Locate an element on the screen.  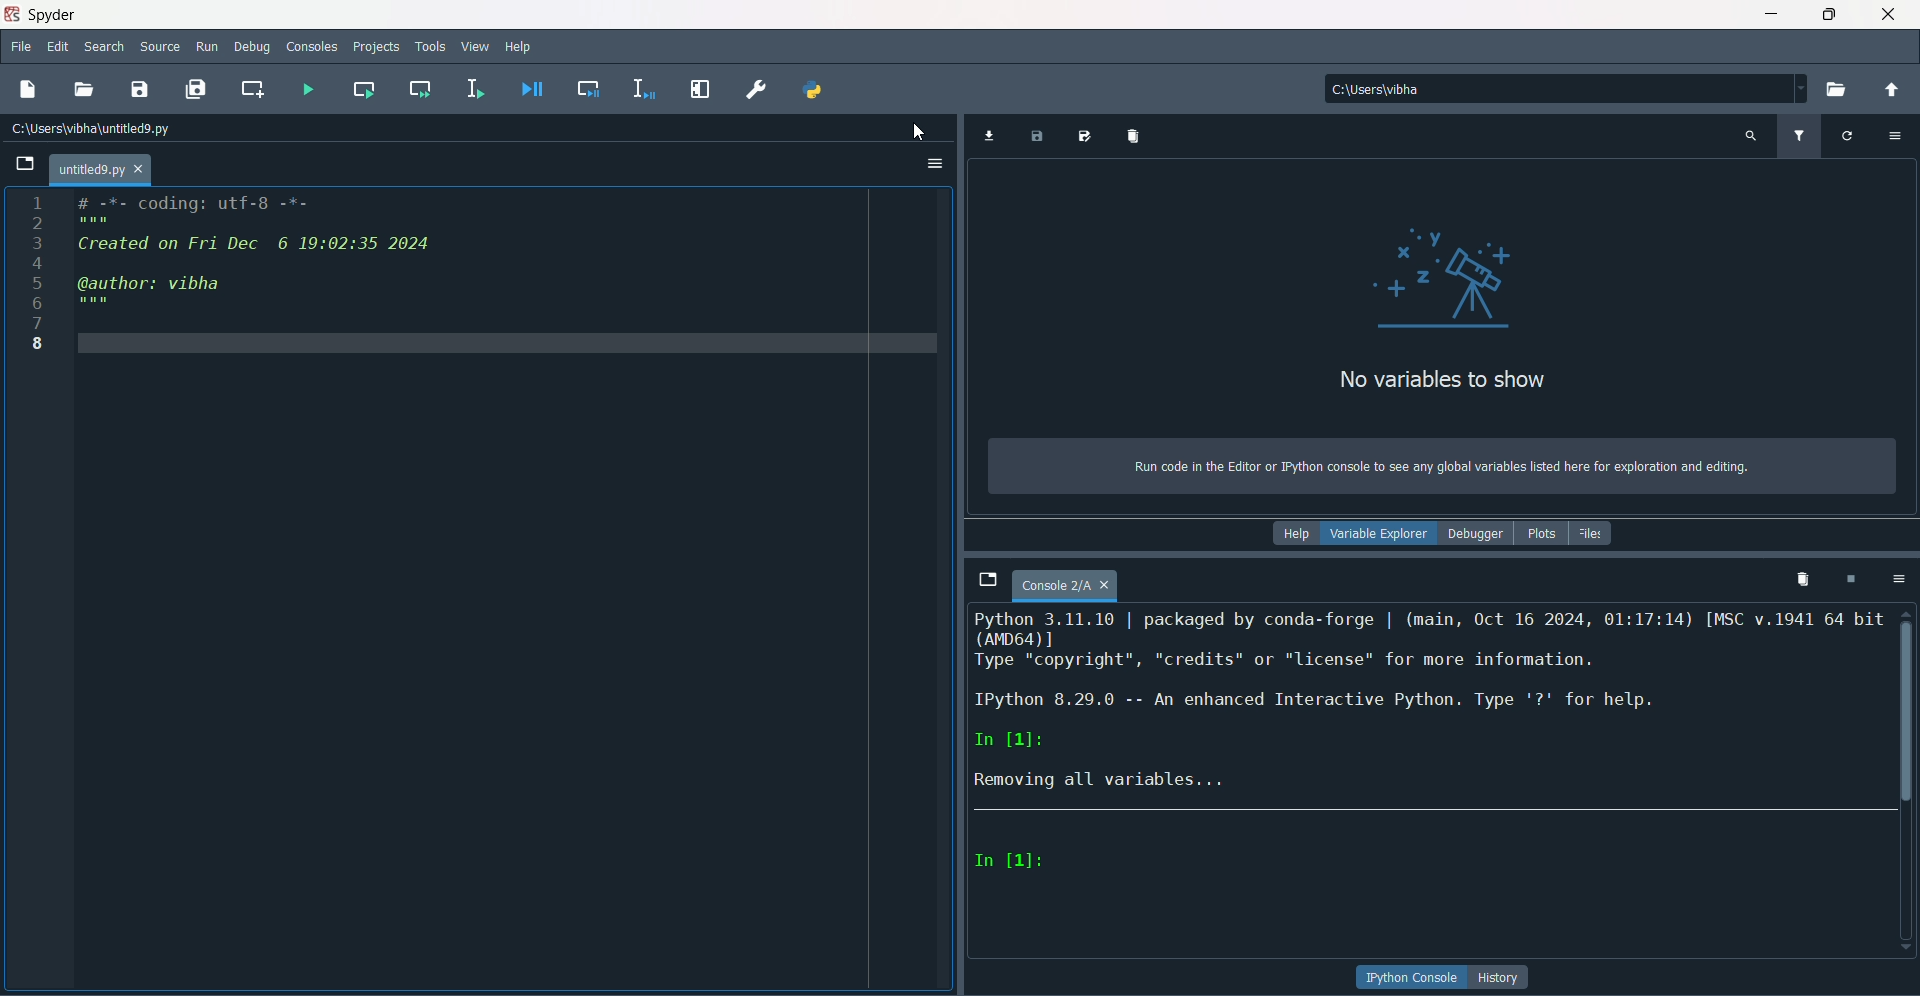
help is located at coordinates (1294, 534).